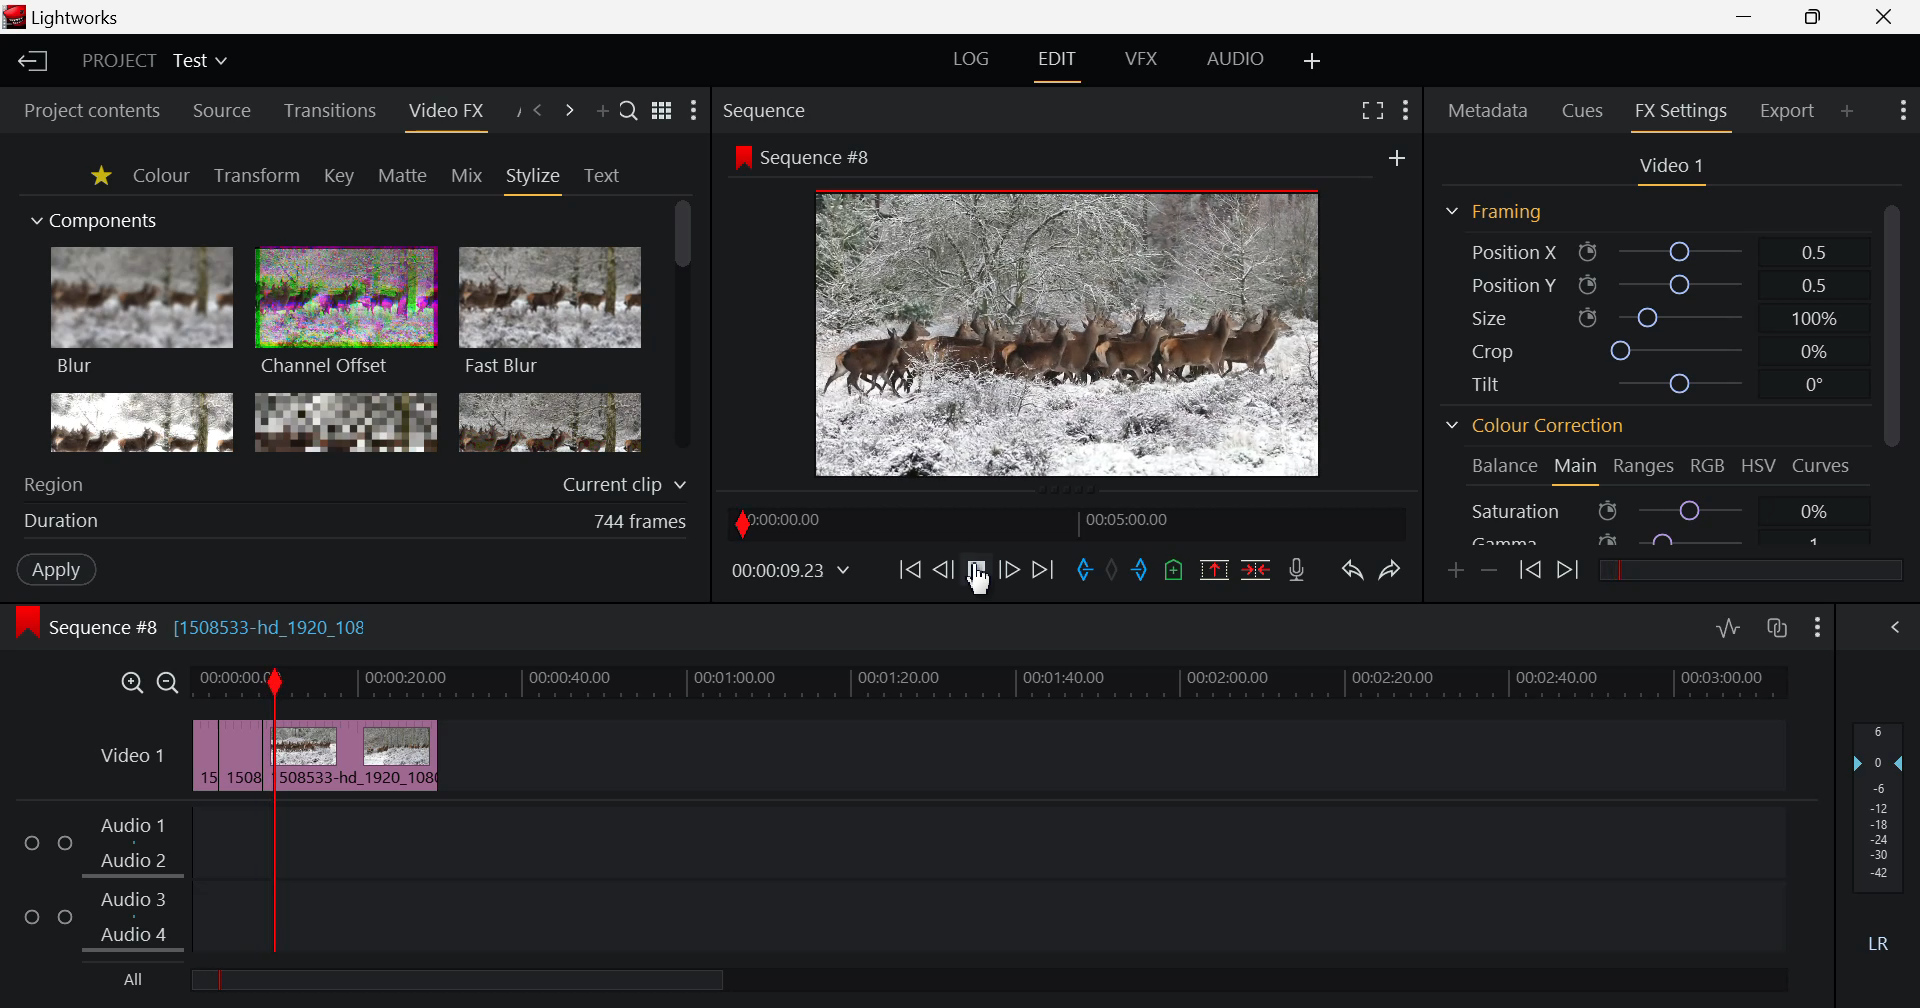 This screenshot has height=1008, width=1920. Describe the element at coordinates (942, 568) in the screenshot. I see `Go Back` at that location.